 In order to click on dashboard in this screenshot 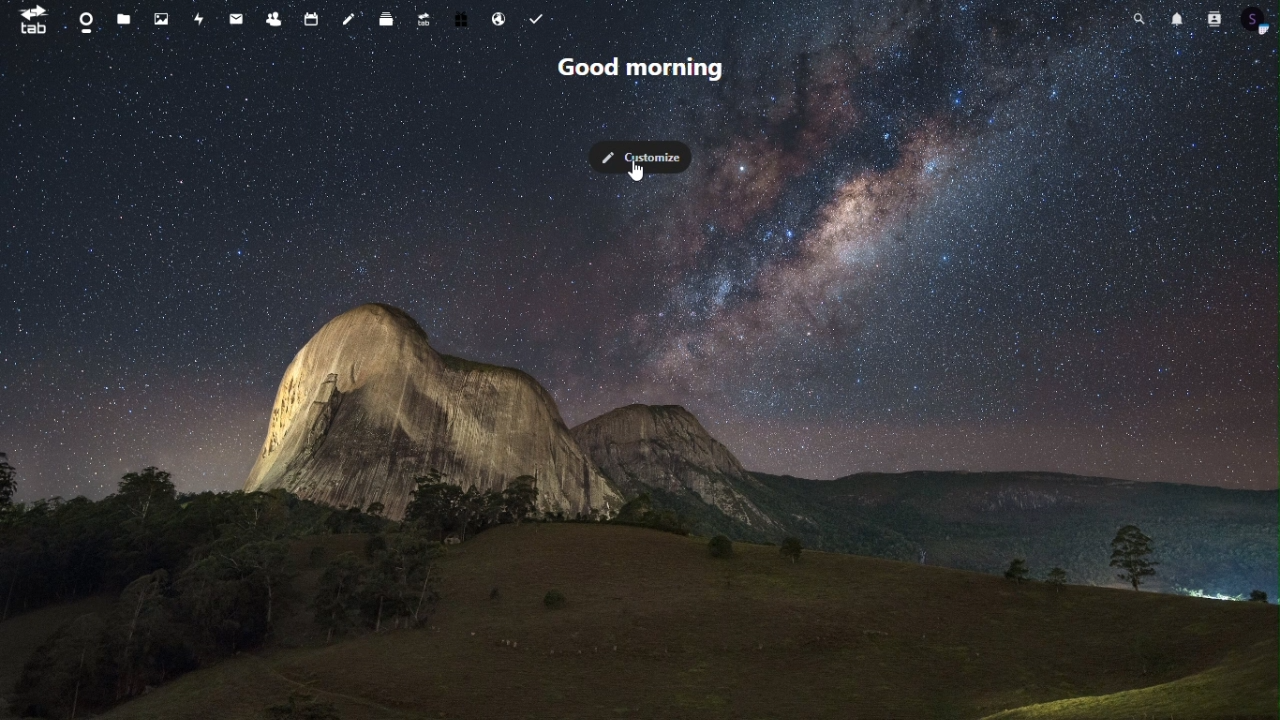, I will do `click(85, 22)`.